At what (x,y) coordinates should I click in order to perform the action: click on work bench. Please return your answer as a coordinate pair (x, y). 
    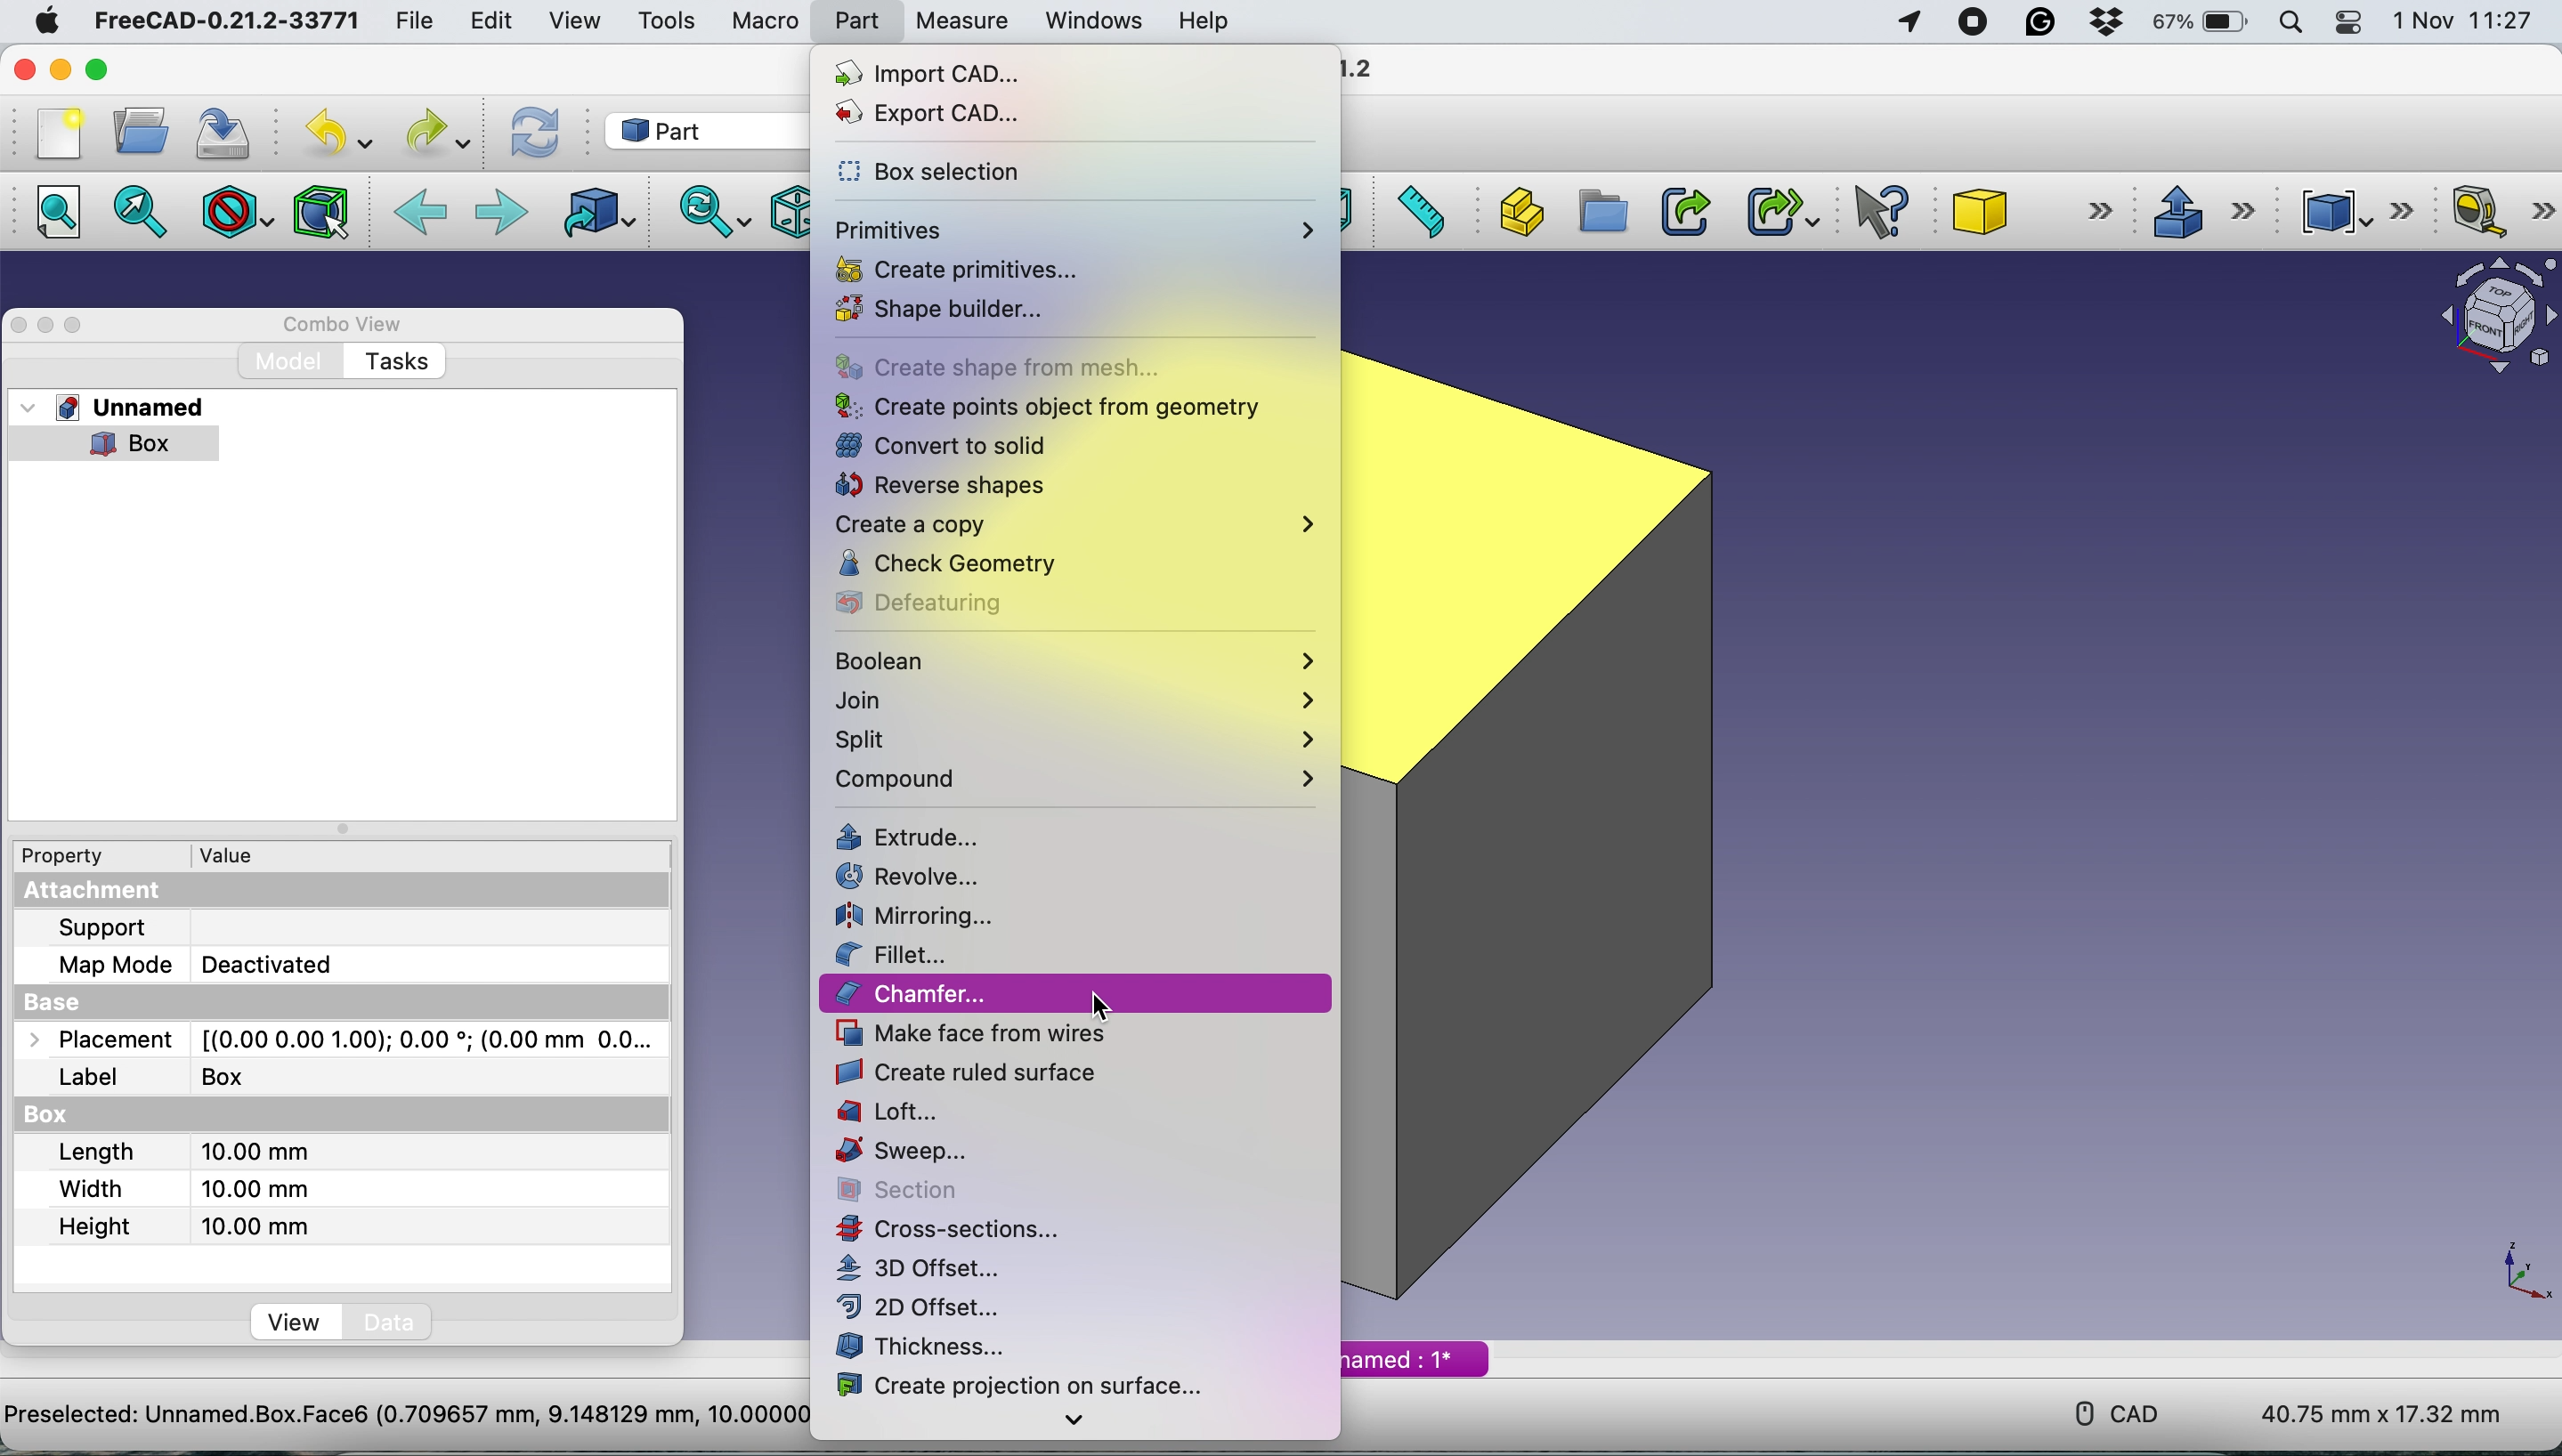
    Looking at the image, I should click on (700, 129).